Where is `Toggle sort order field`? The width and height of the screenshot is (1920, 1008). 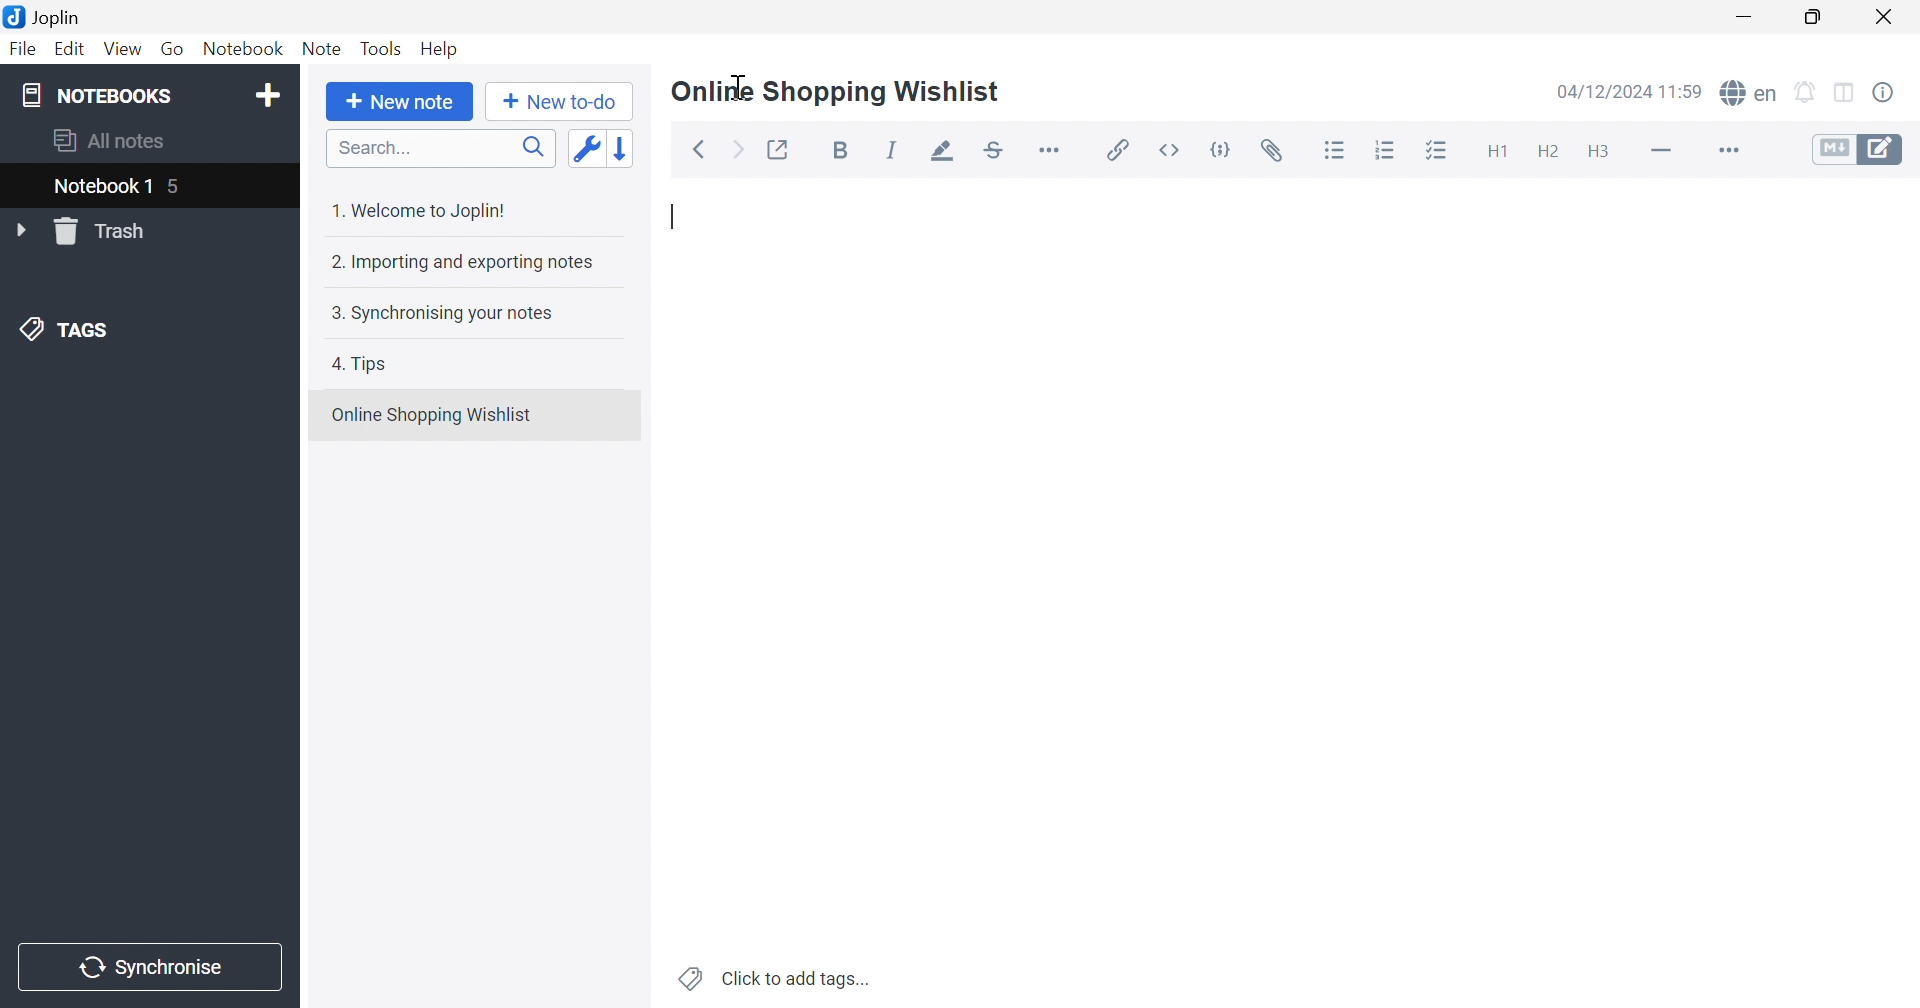
Toggle sort order field is located at coordinates (586, 148).